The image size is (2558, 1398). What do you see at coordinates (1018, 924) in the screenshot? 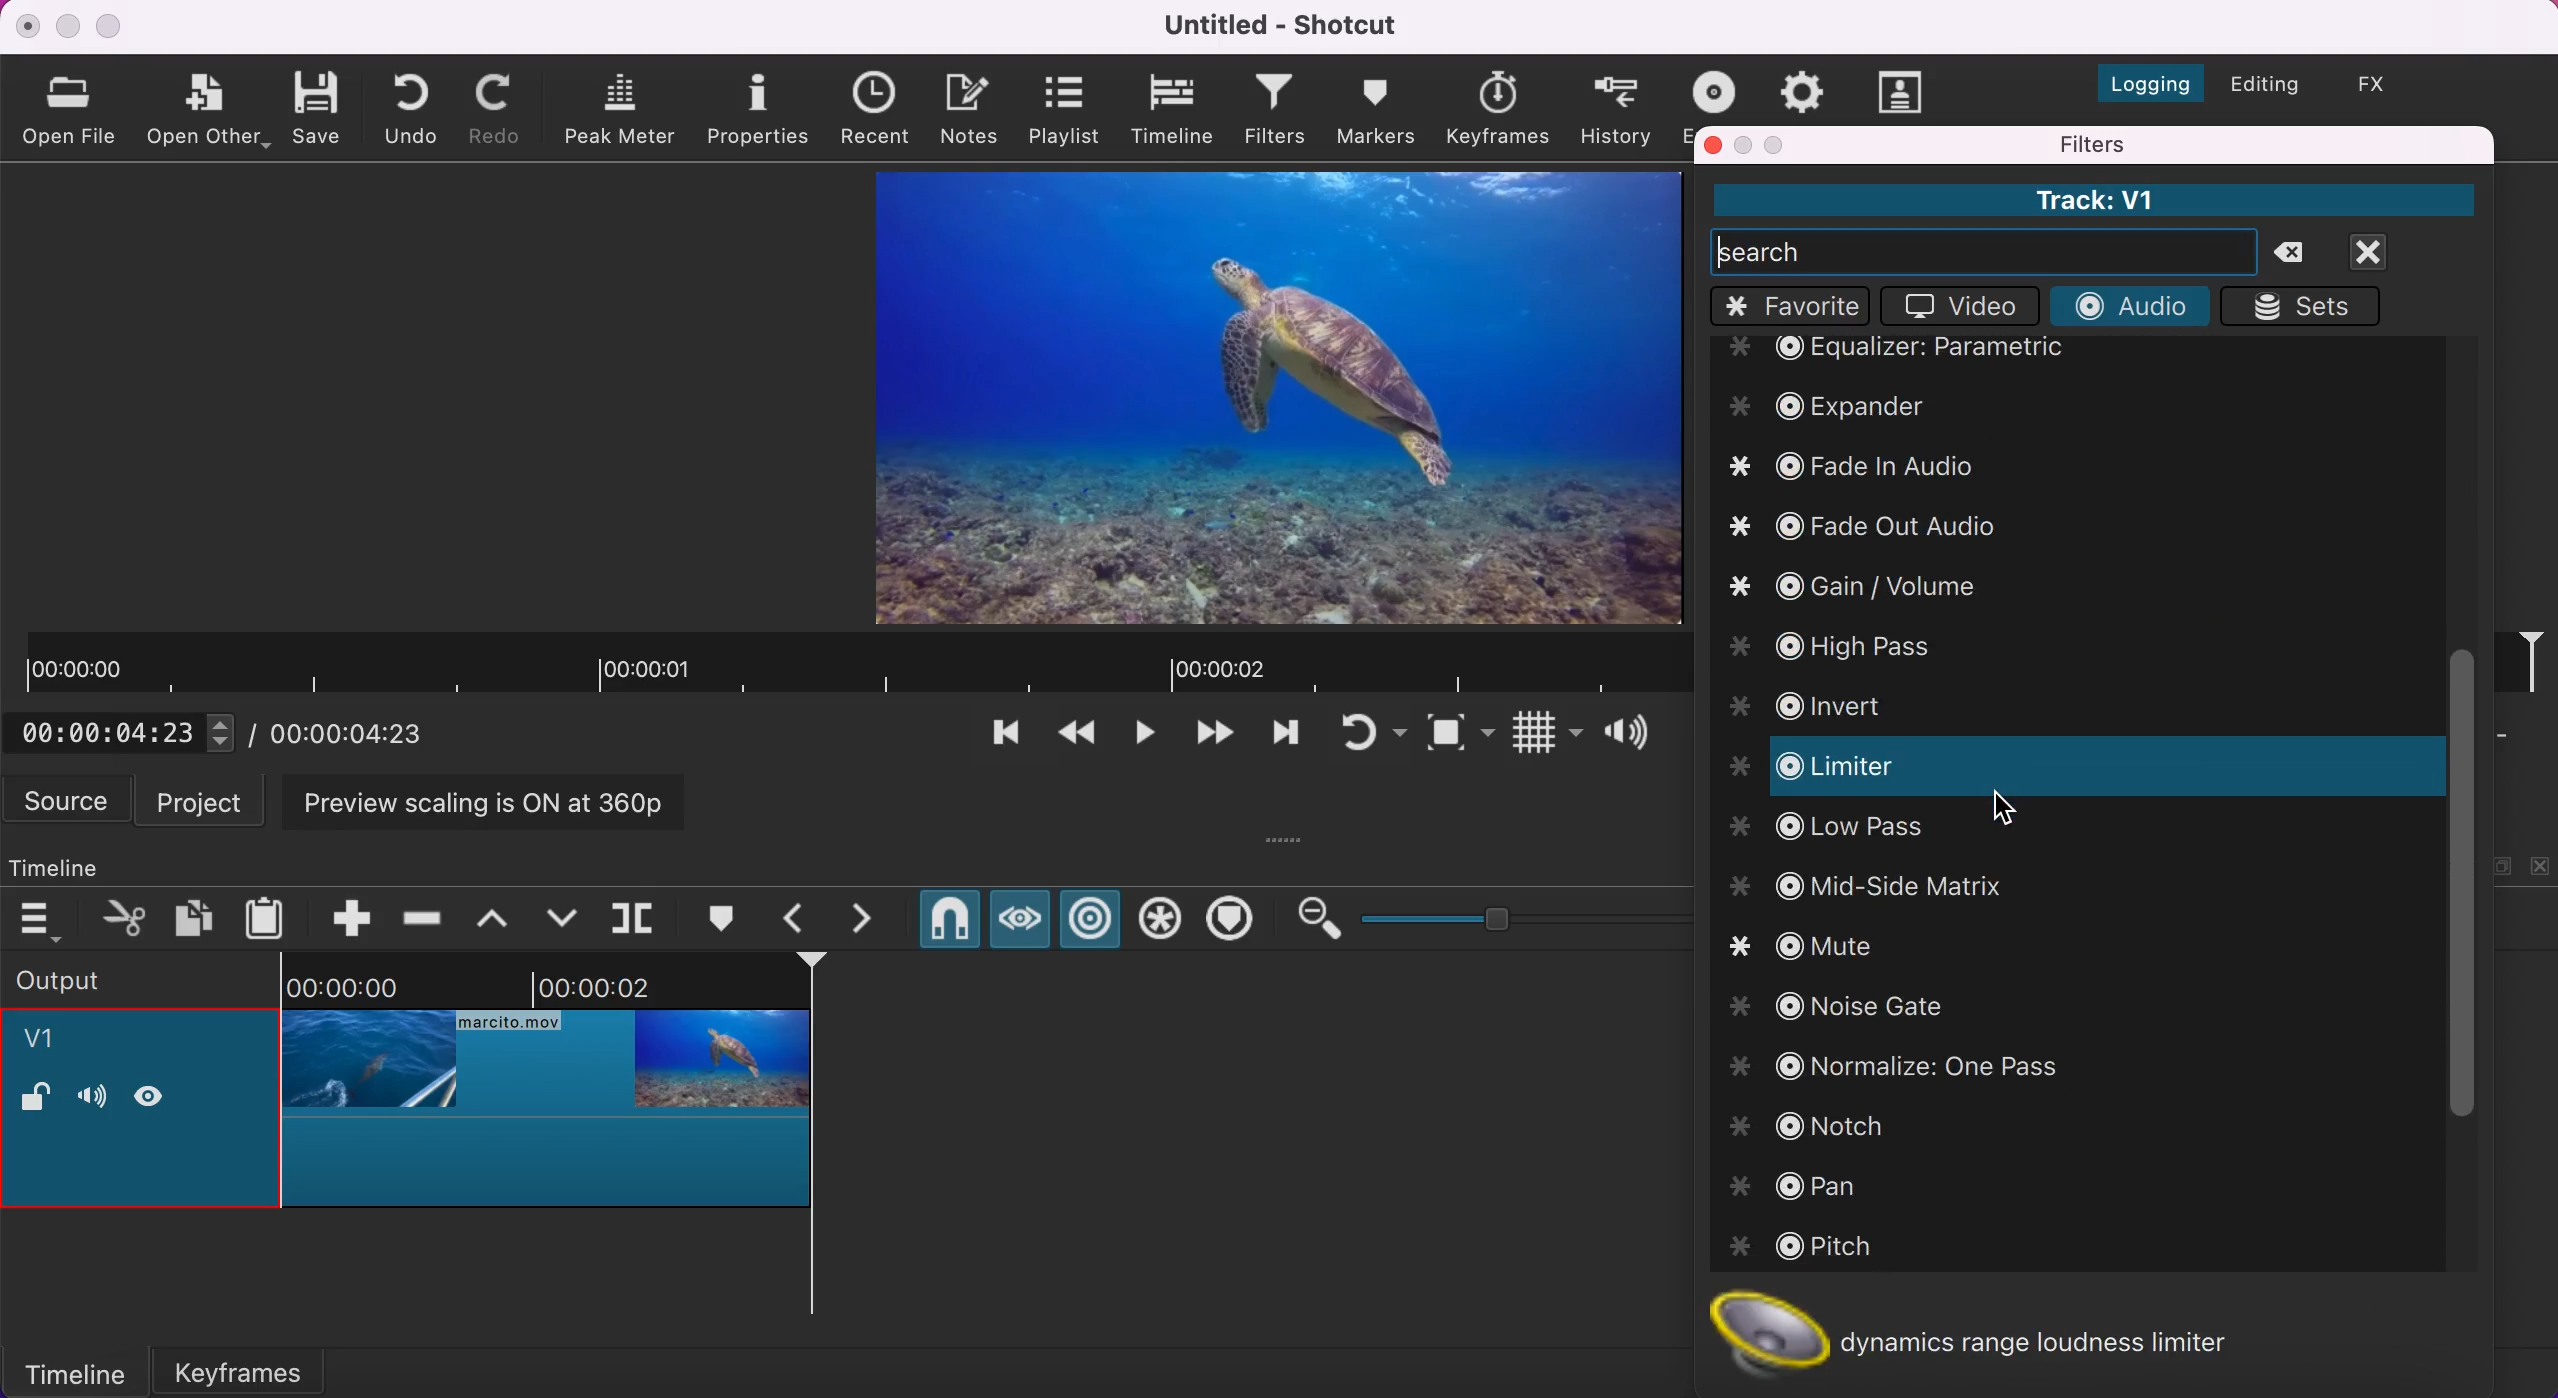
I see `scrub while draggins` at bounding box center [1018, 924].